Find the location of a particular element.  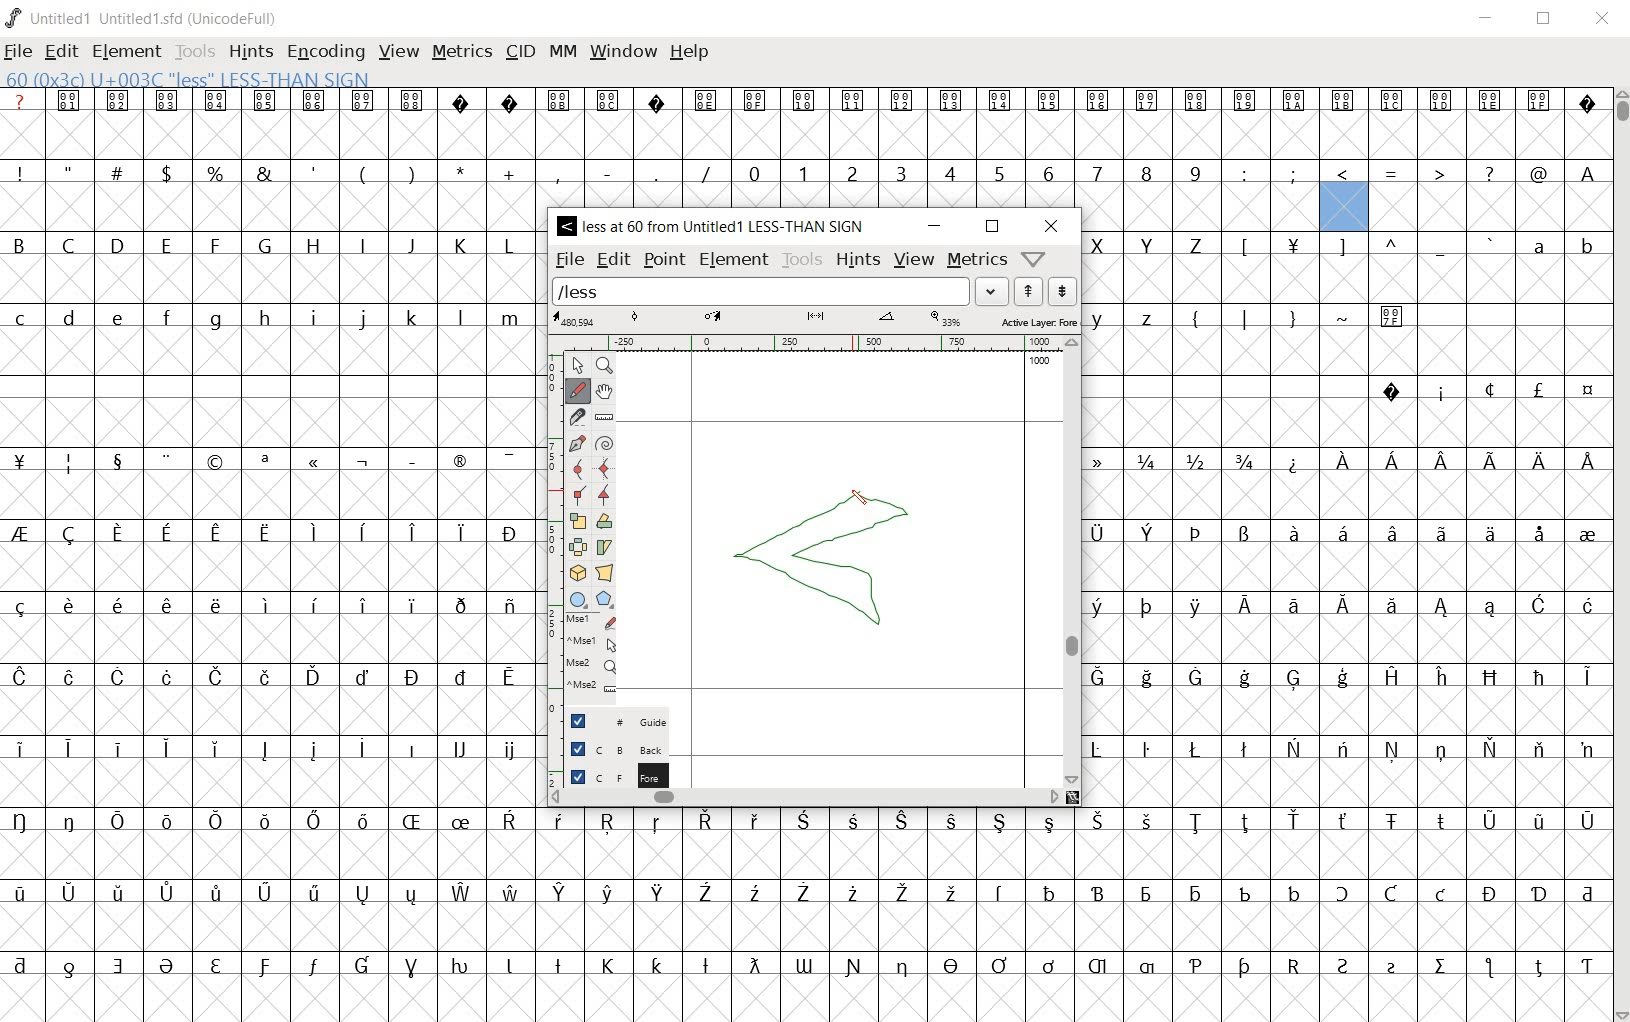

restore down is located at coordinates (1545, 18).